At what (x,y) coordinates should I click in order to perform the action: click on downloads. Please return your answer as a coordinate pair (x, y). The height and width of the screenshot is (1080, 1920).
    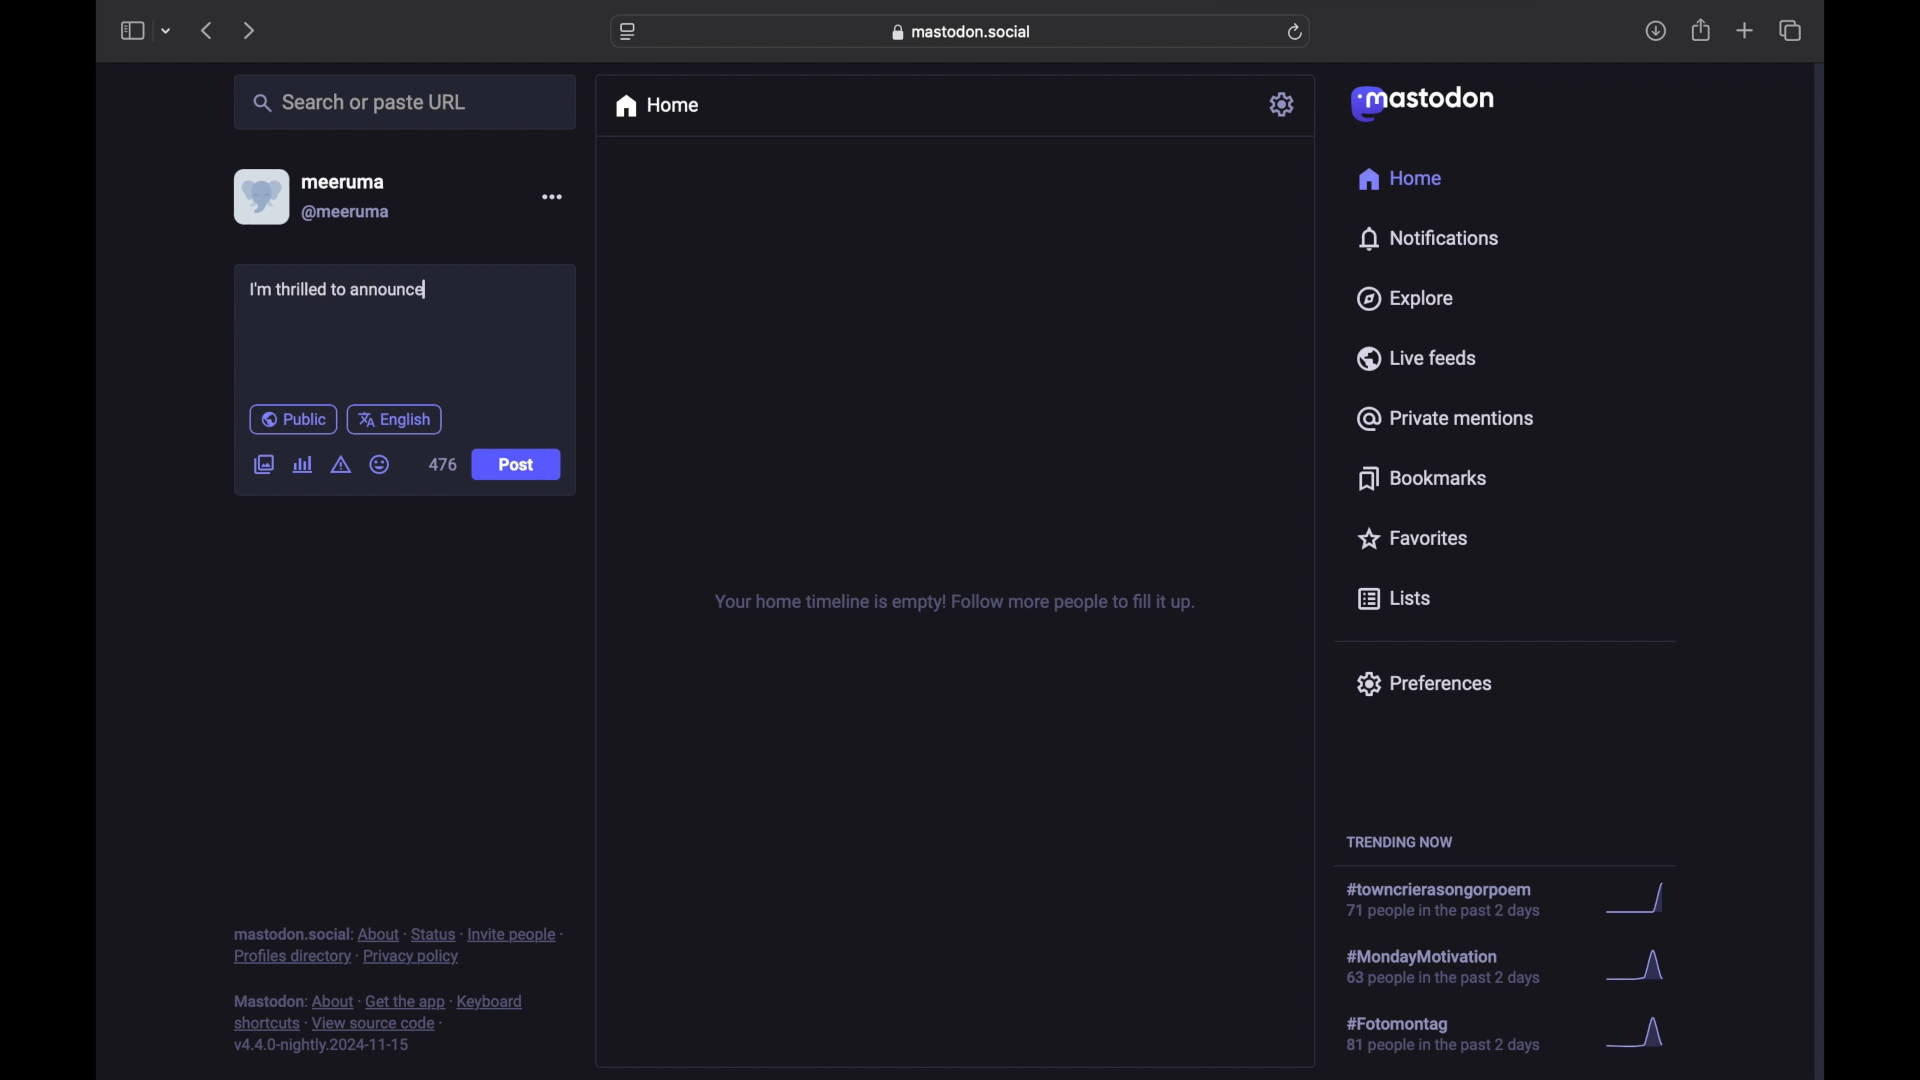
    Looking at the image, I should click on (1655, 31).